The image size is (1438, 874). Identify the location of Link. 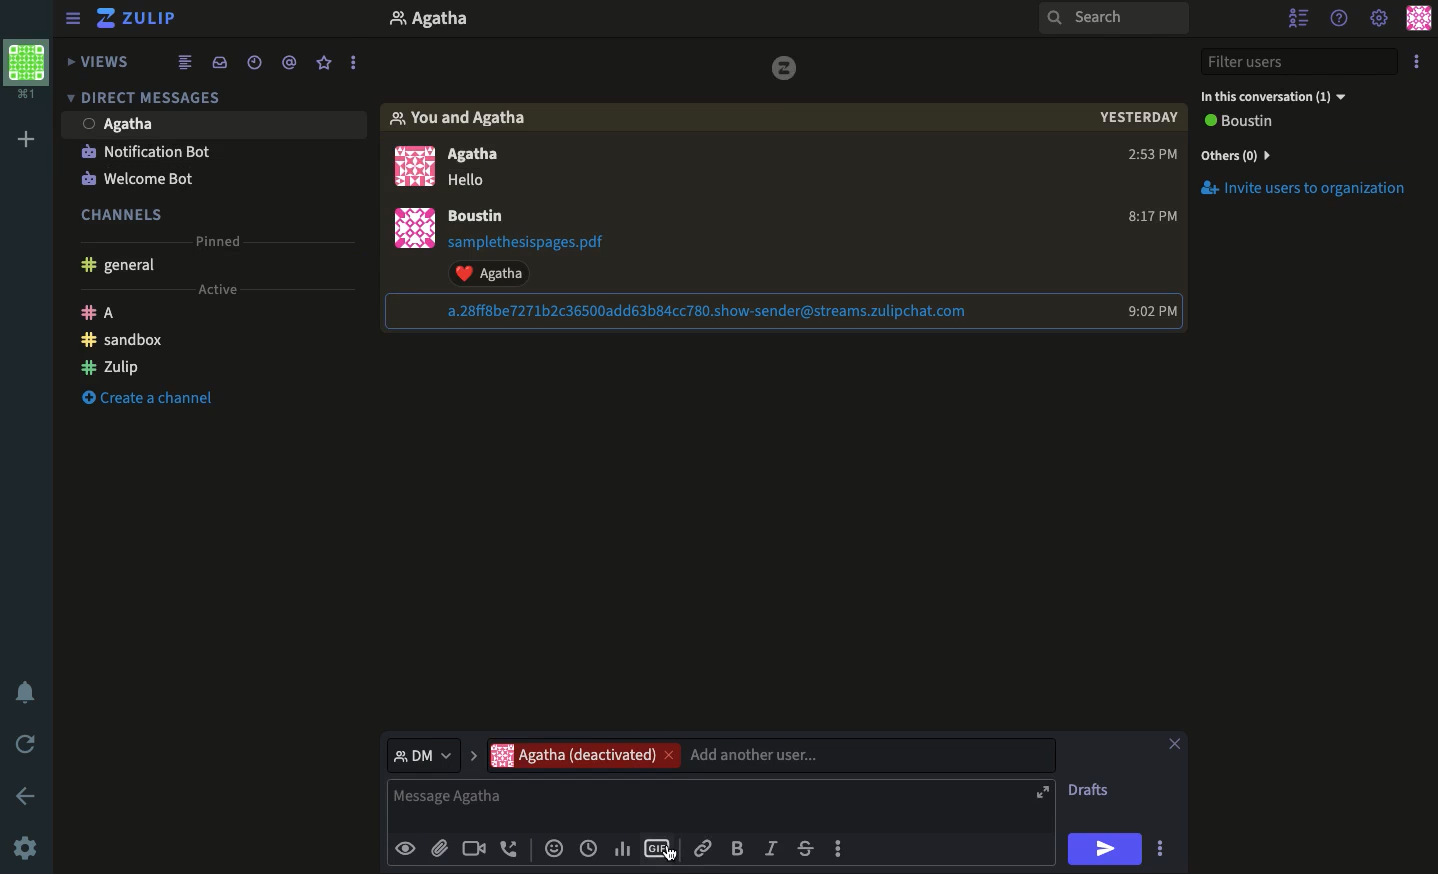
(706, 849).